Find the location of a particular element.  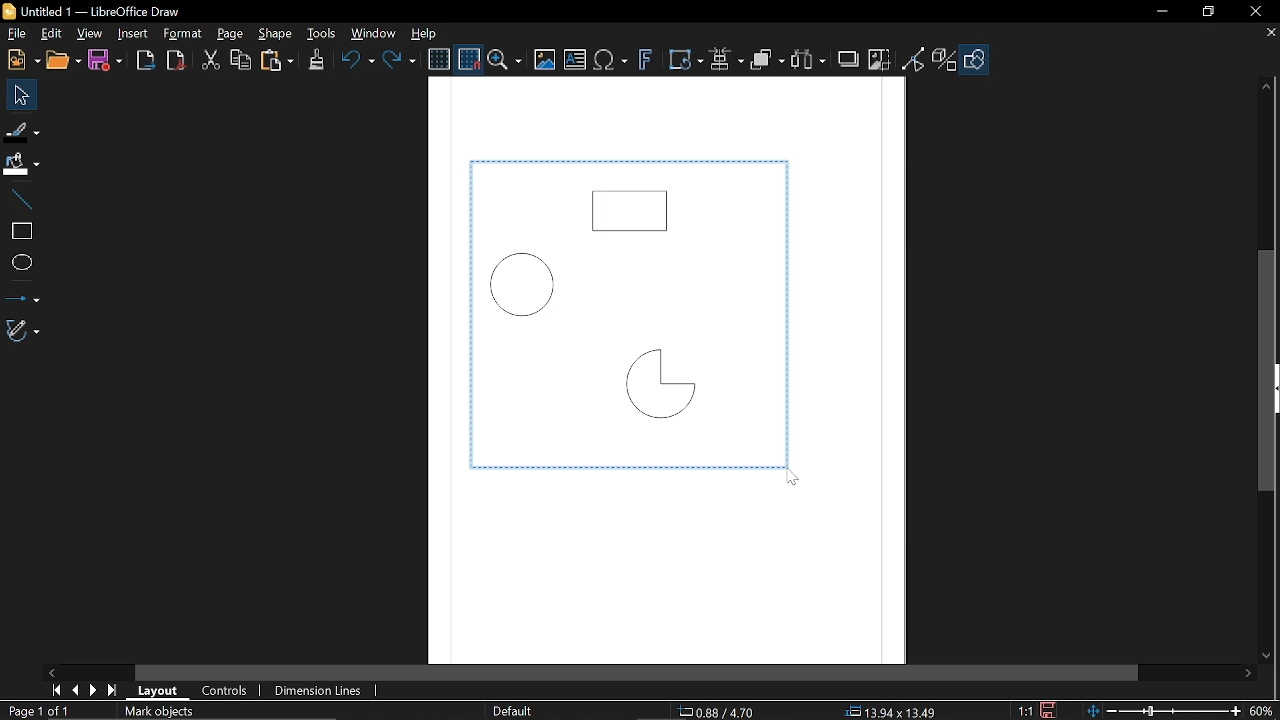

Lines and arrows is located at coordinates (22, 297).